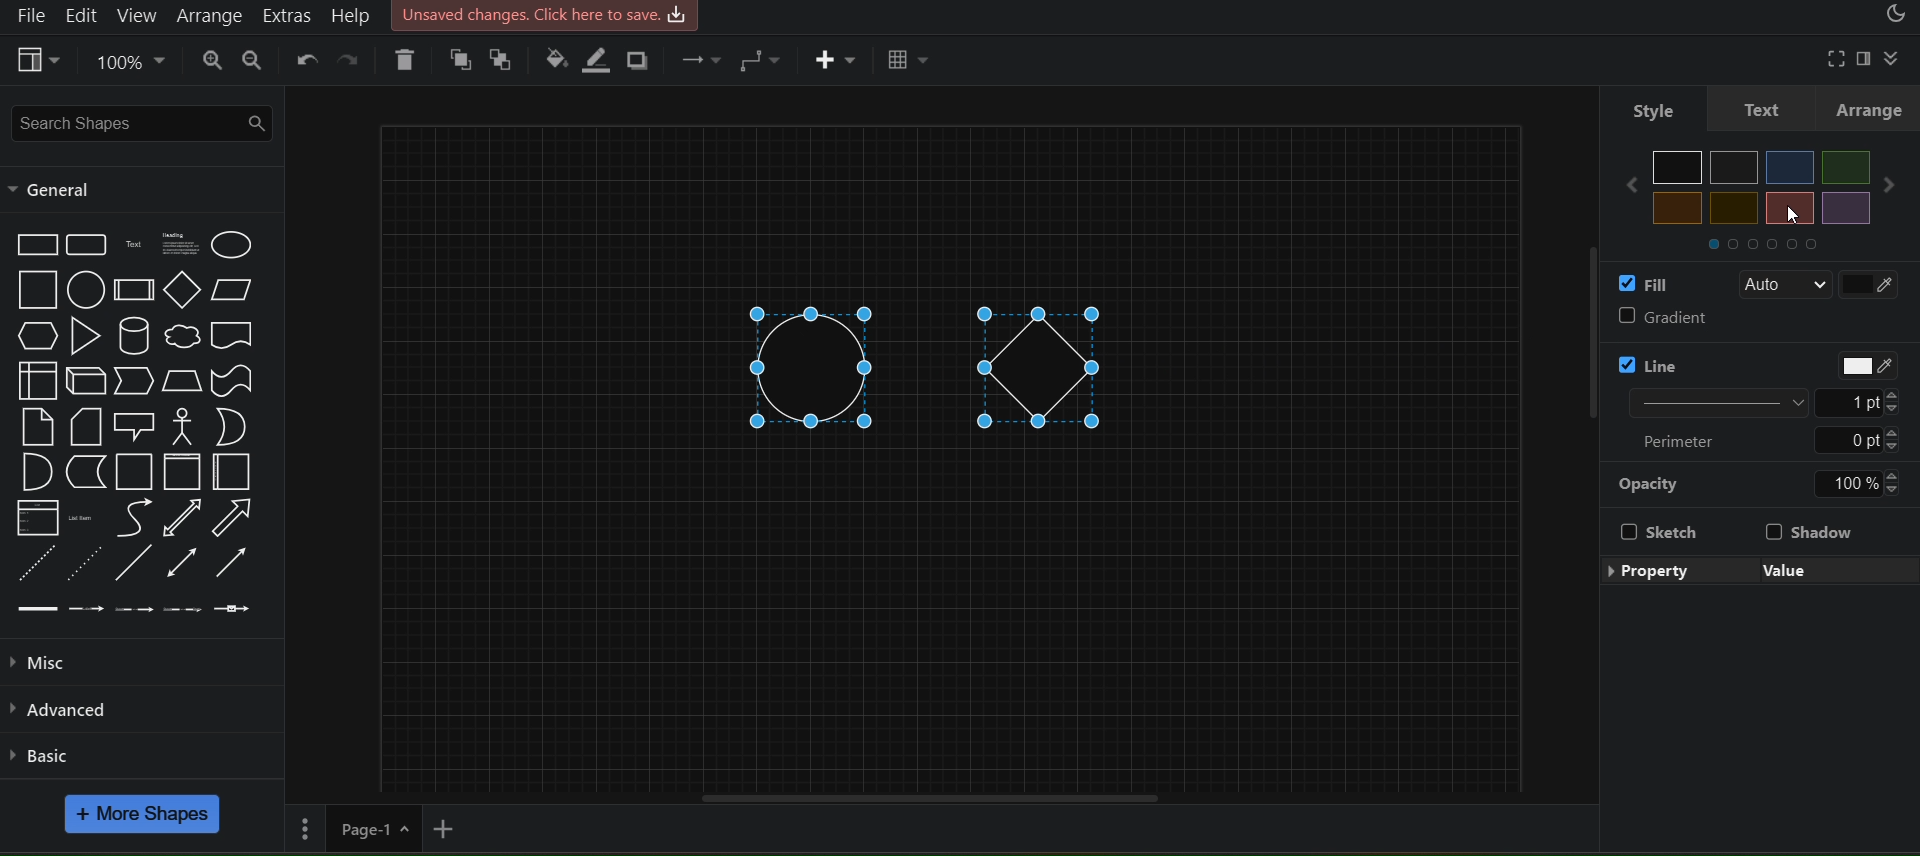 This screenshot has width=1920, height=856. What do you see at coordinates (208, 59) in the screenshot?
I see `zoom in` at bounding box center [208, 59].